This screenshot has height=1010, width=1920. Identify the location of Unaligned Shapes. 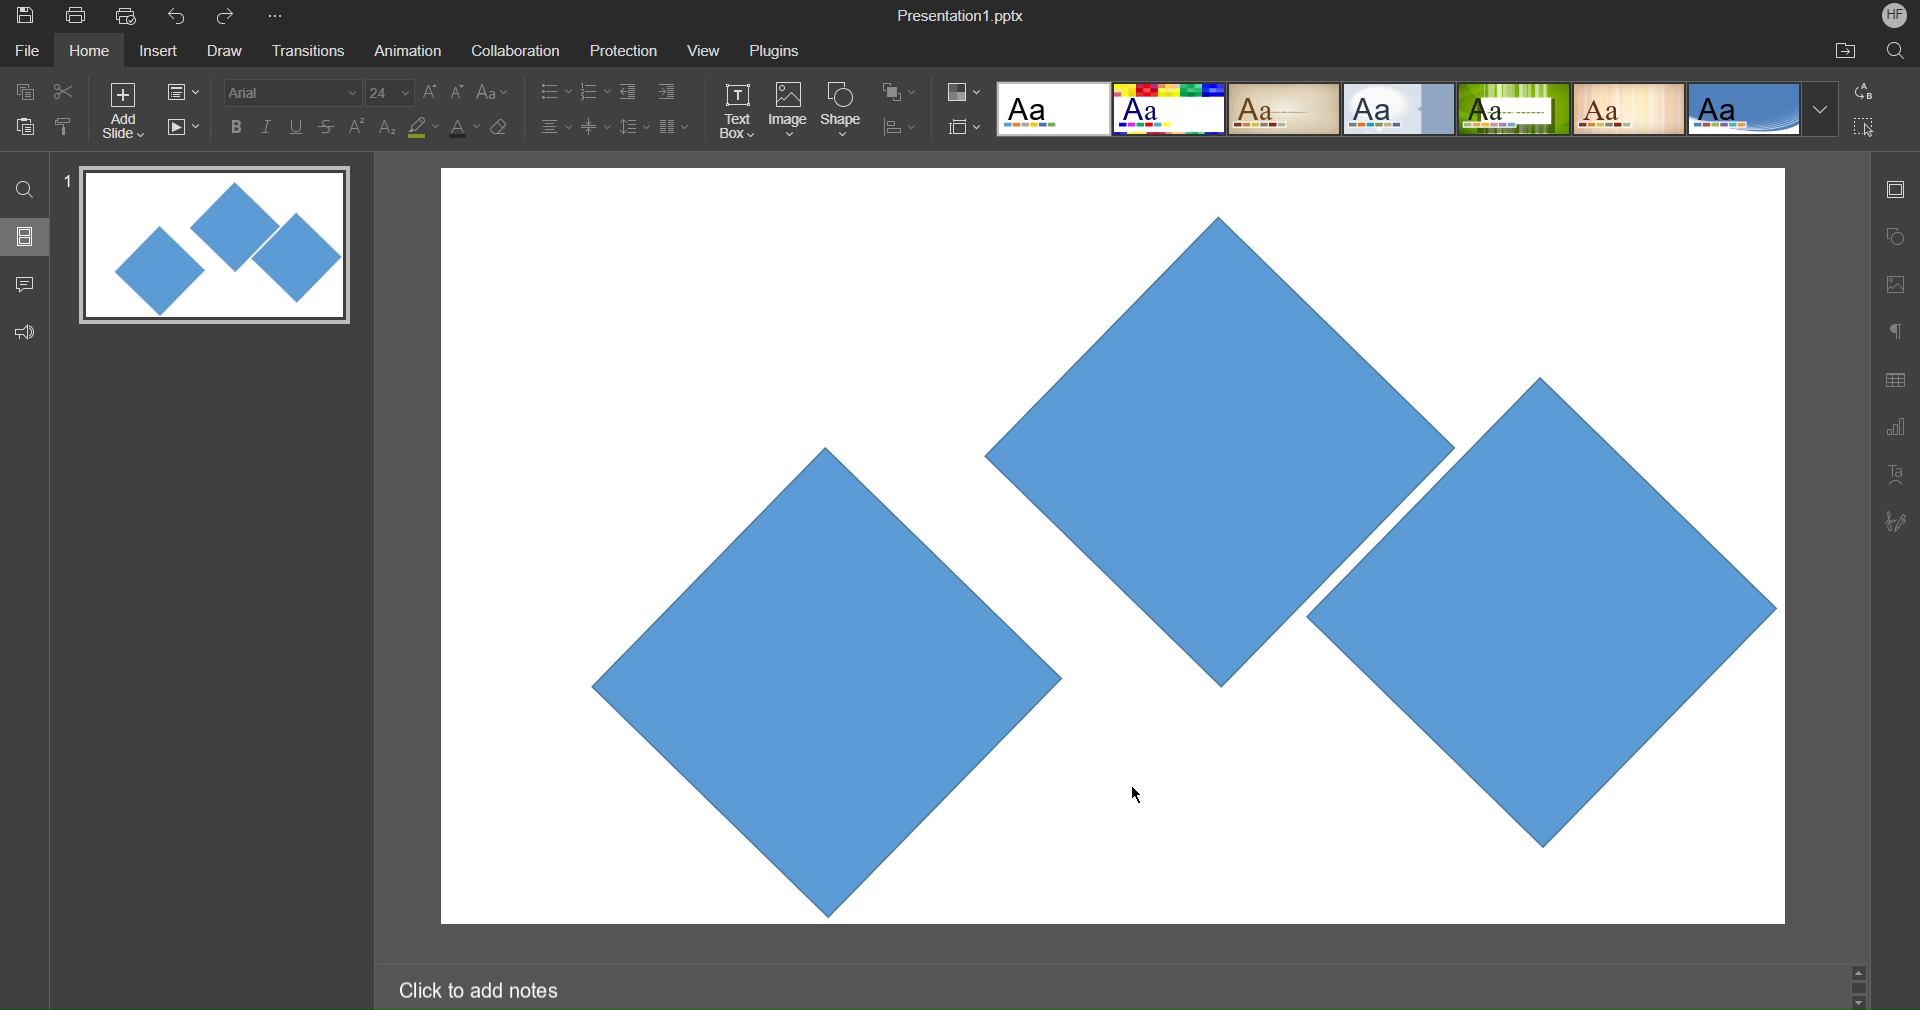
(1118, 545).